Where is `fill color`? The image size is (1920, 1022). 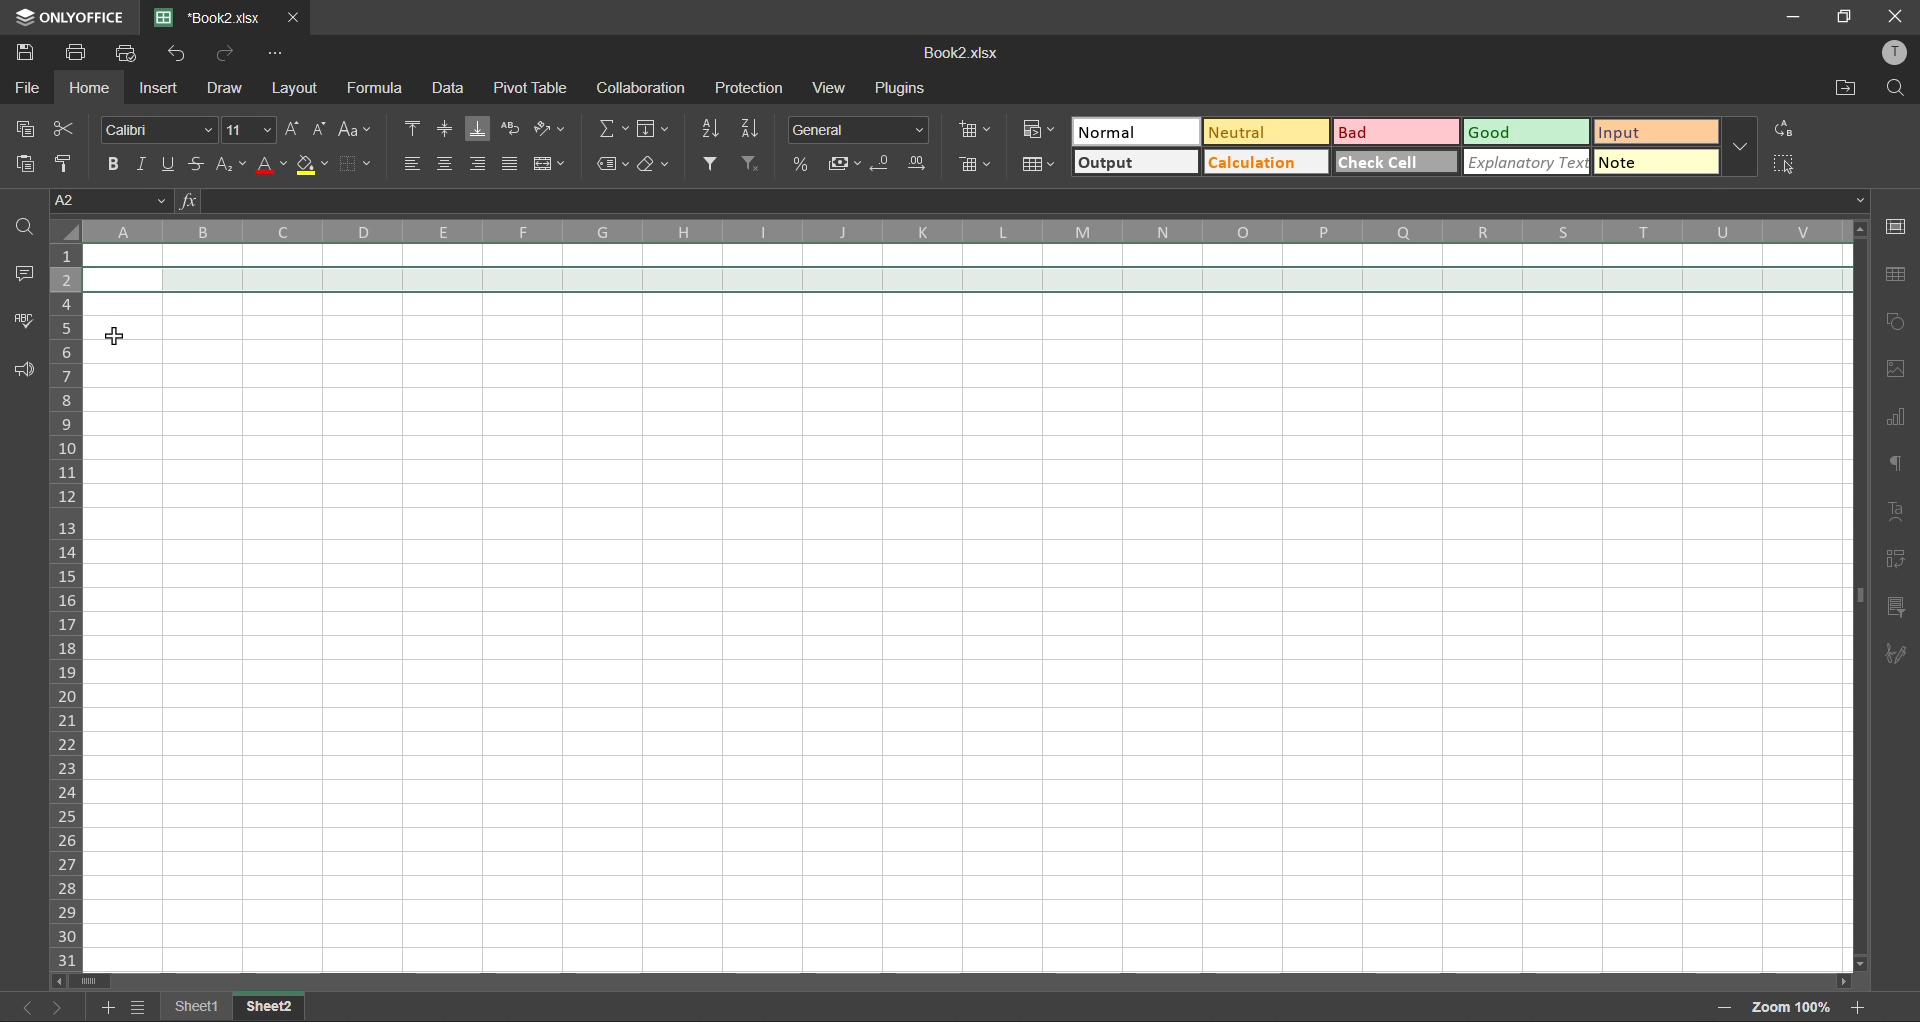 fill color is located at coordinates (314, 167).